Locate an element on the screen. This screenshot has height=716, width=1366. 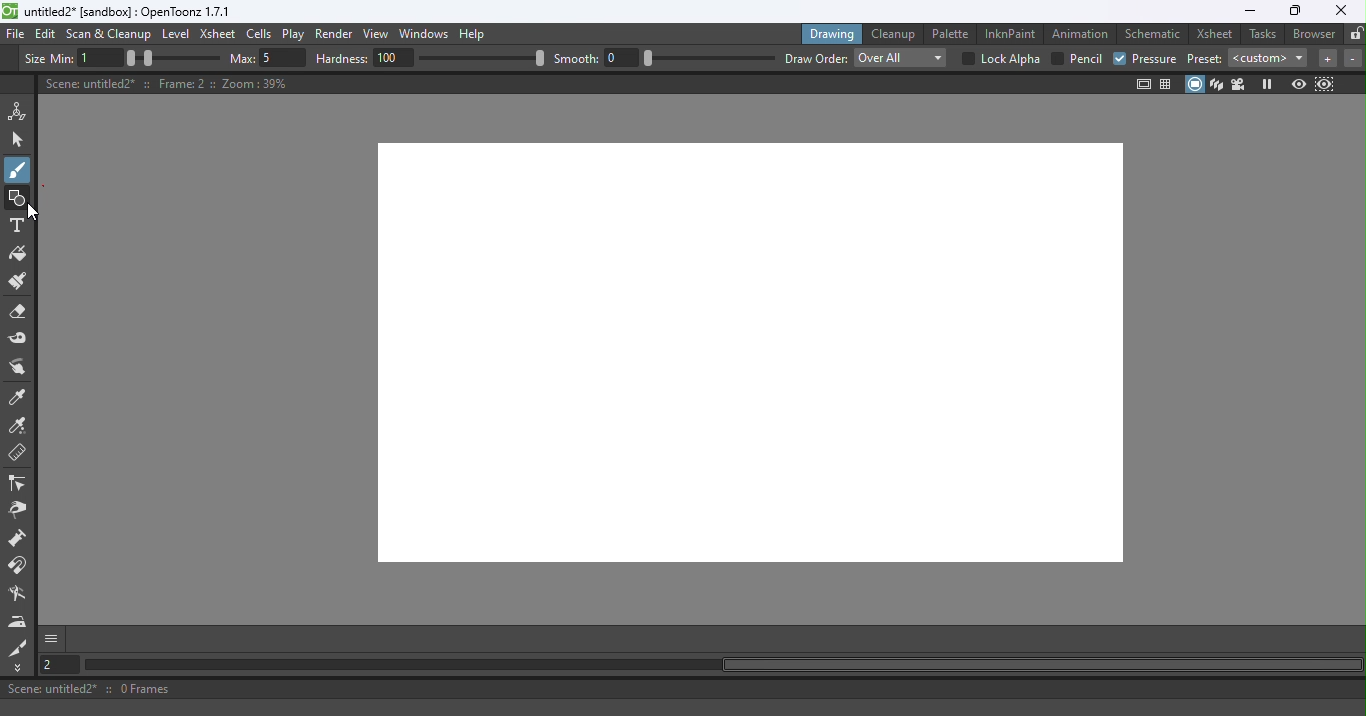
Freeze is located at coordinates (1267, 84).